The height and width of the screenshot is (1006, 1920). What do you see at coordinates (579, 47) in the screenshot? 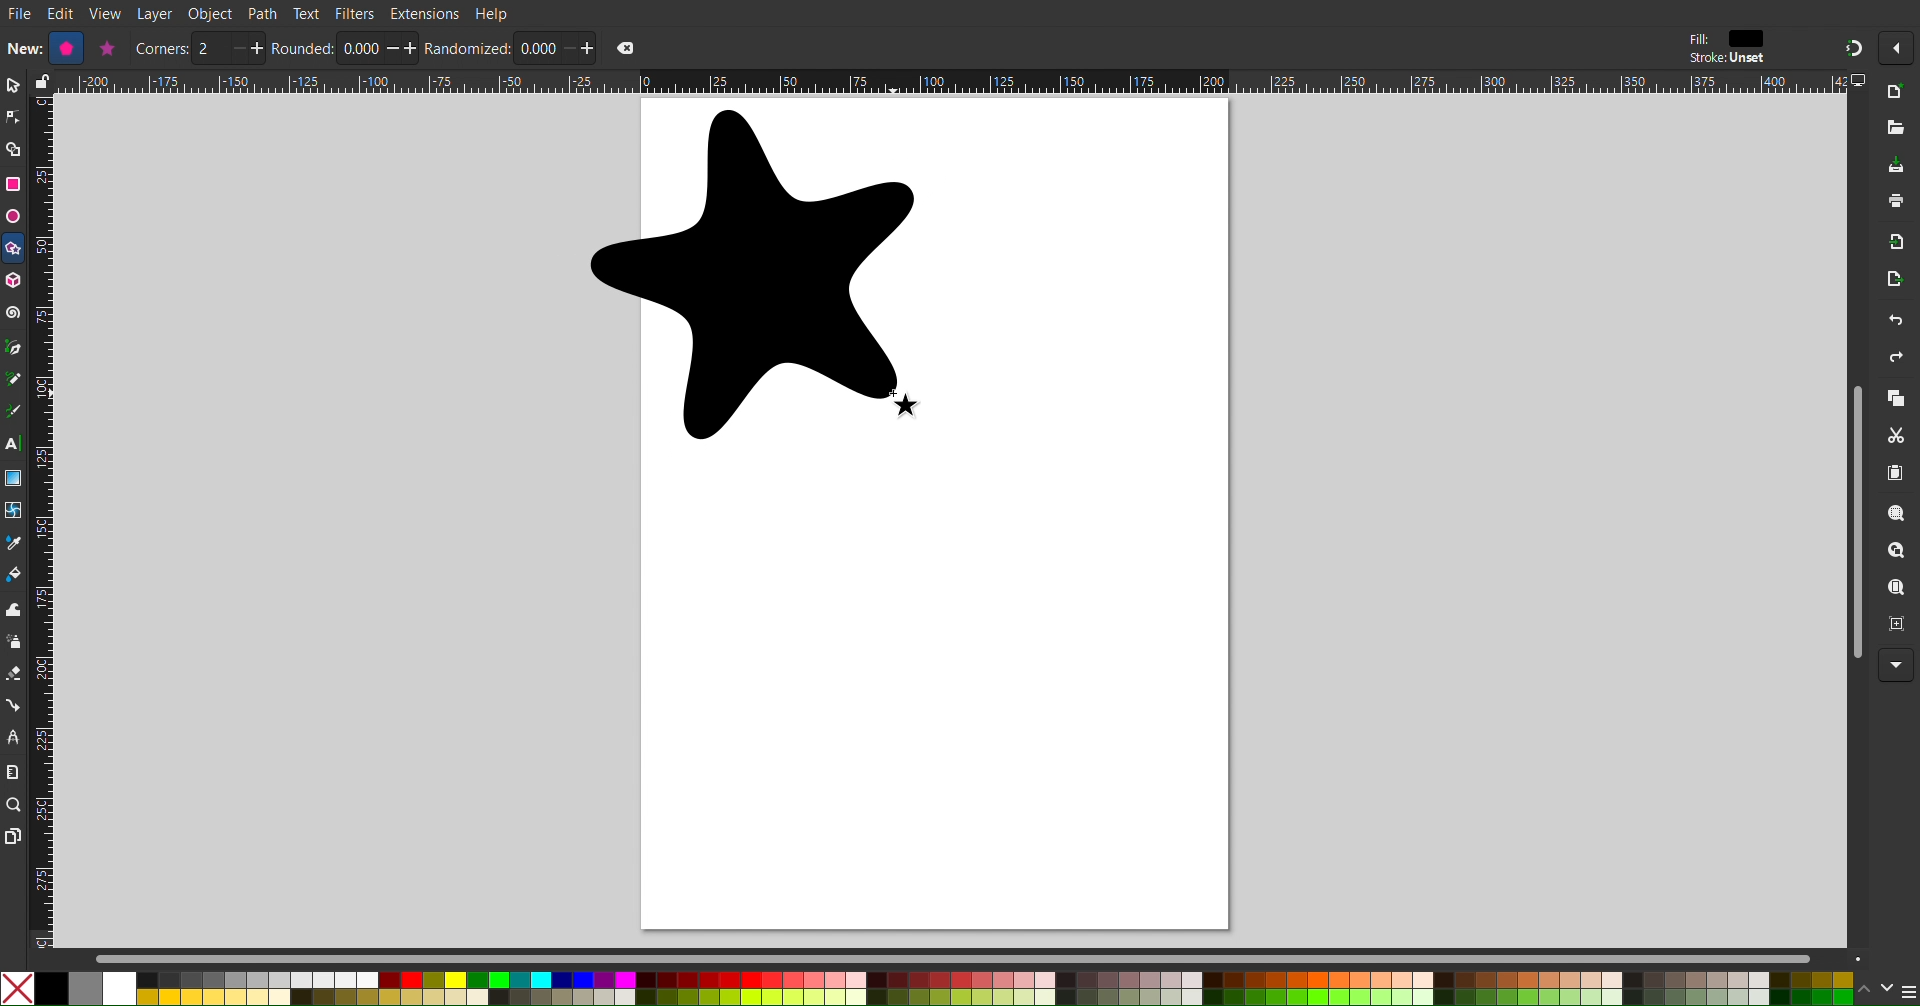
I see `increase/decrease` at bounding box center [579, 47].